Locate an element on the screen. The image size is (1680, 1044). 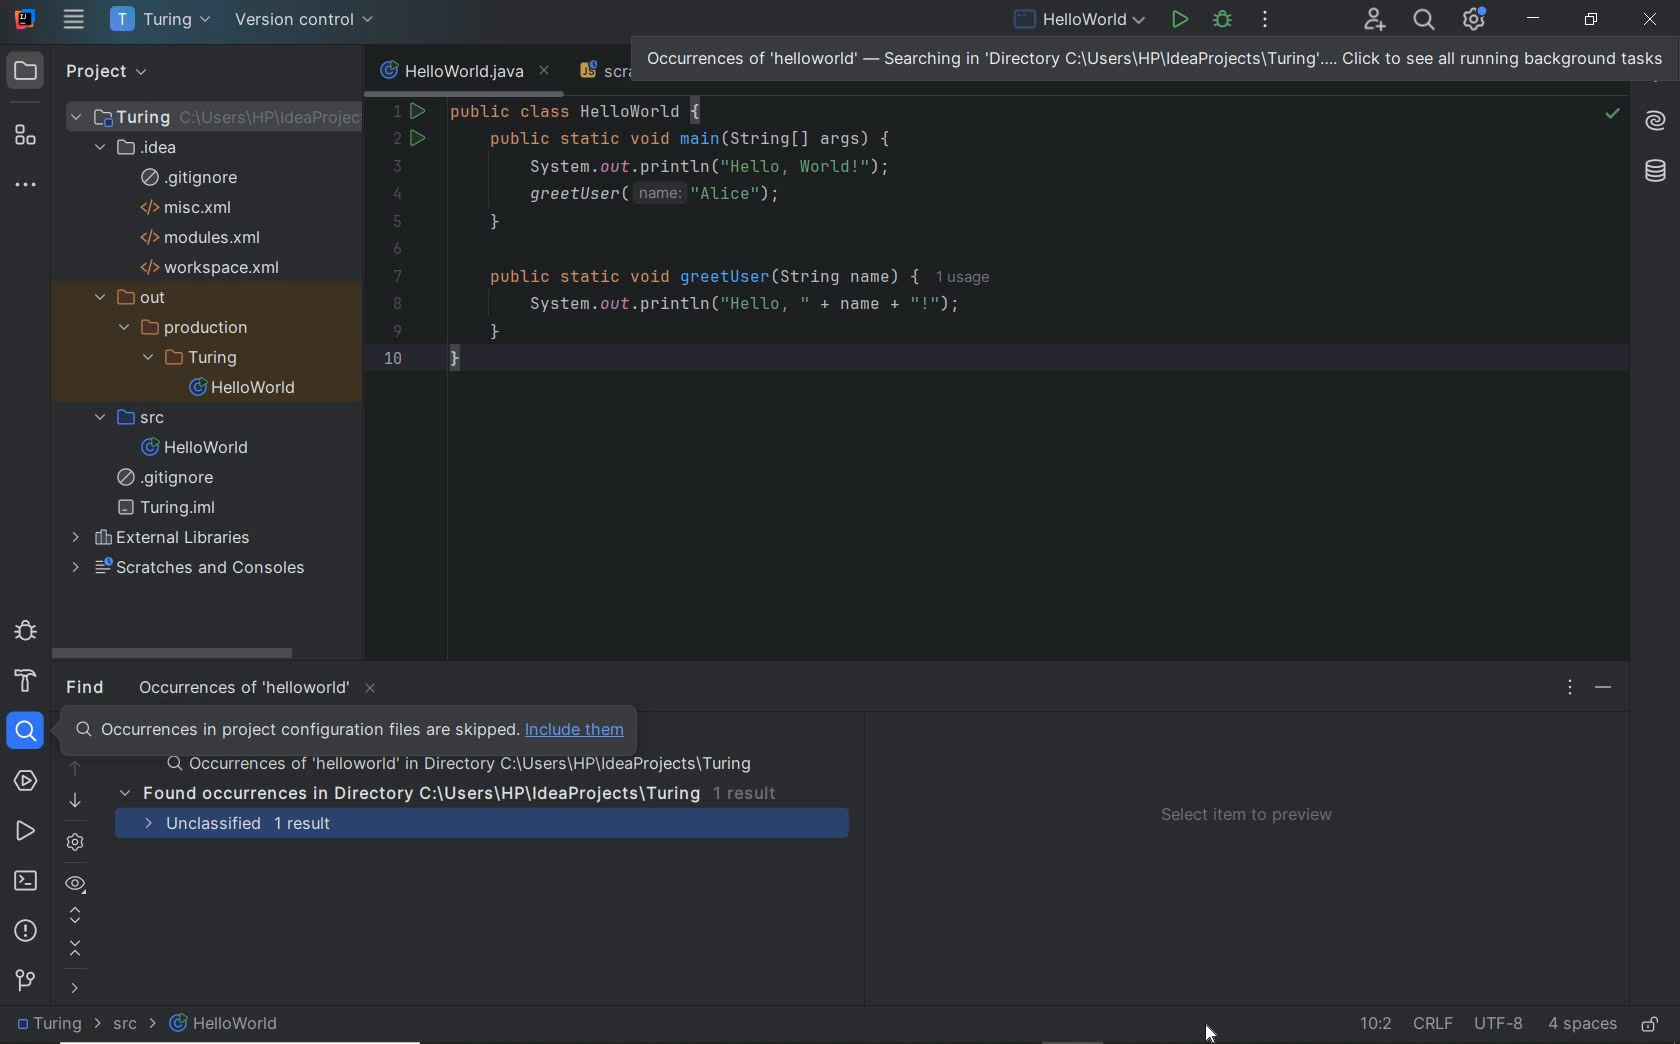
unclassified 1 result is located at coordinates (492, 825).